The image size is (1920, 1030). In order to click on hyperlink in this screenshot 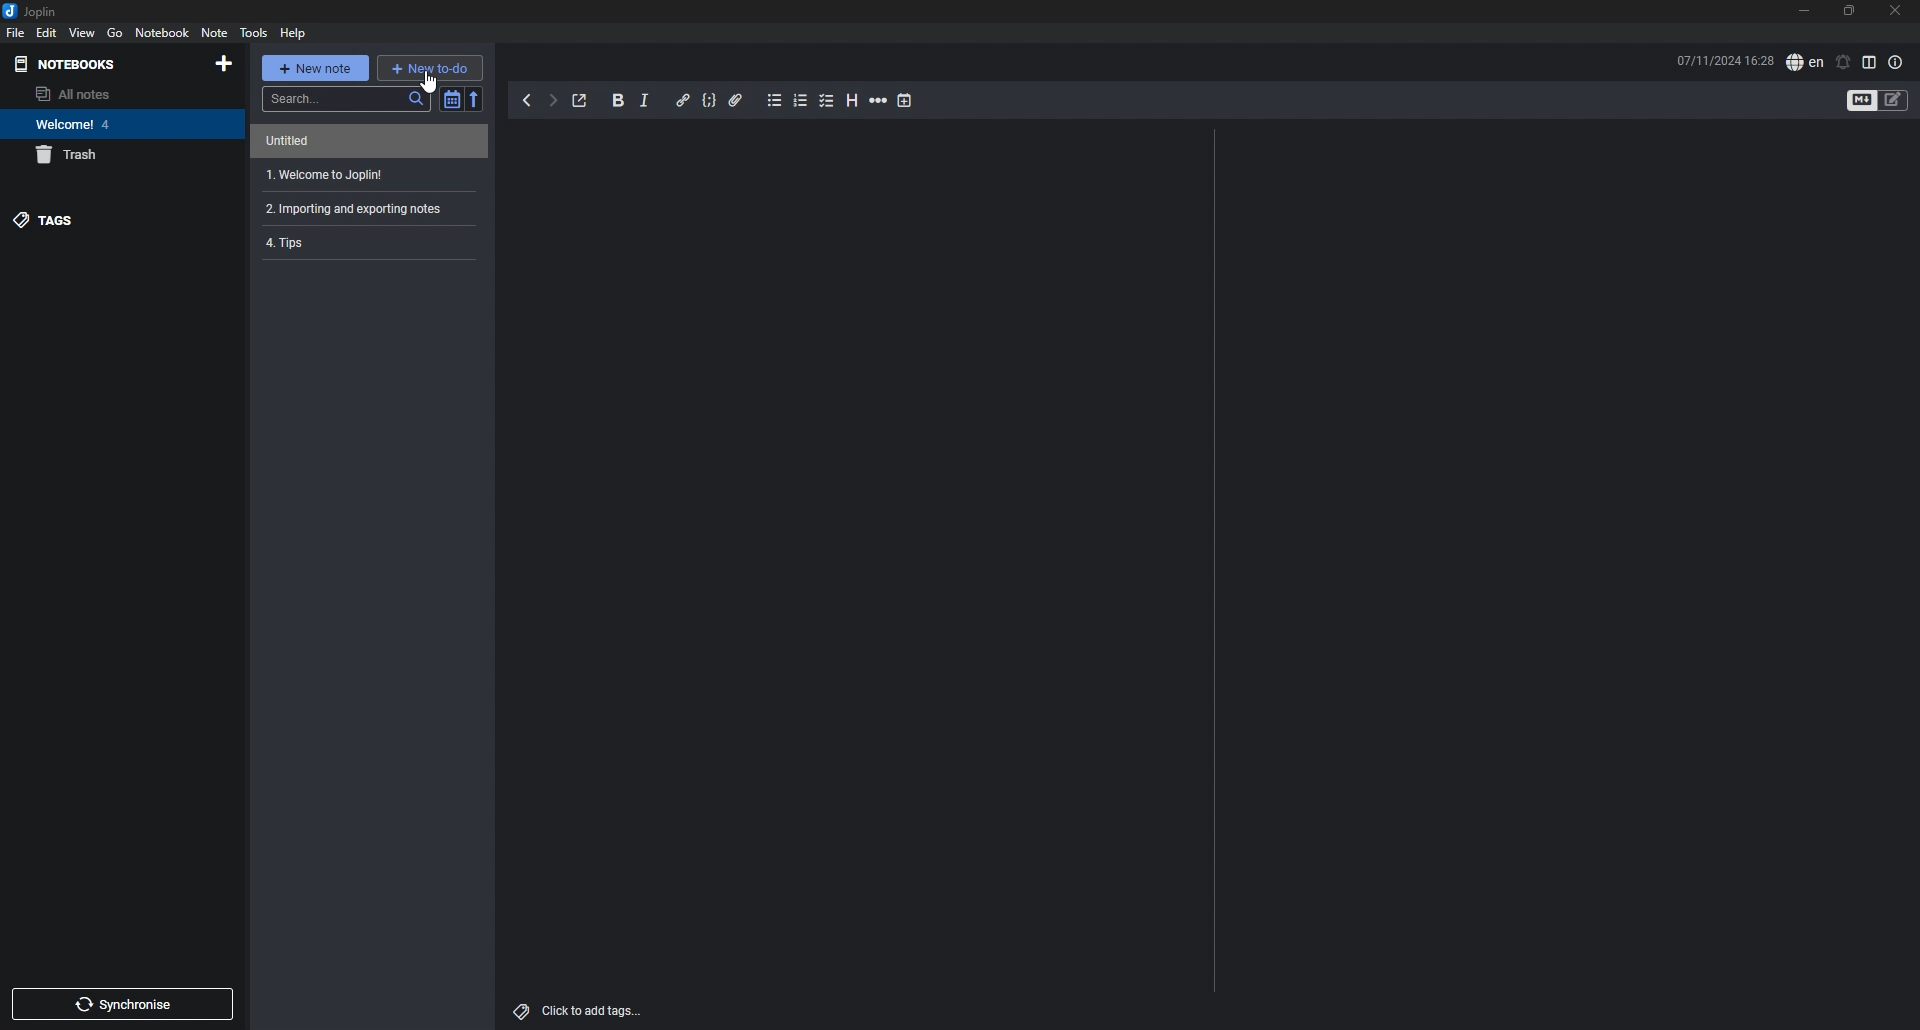, I will do `click(684, 100)`.